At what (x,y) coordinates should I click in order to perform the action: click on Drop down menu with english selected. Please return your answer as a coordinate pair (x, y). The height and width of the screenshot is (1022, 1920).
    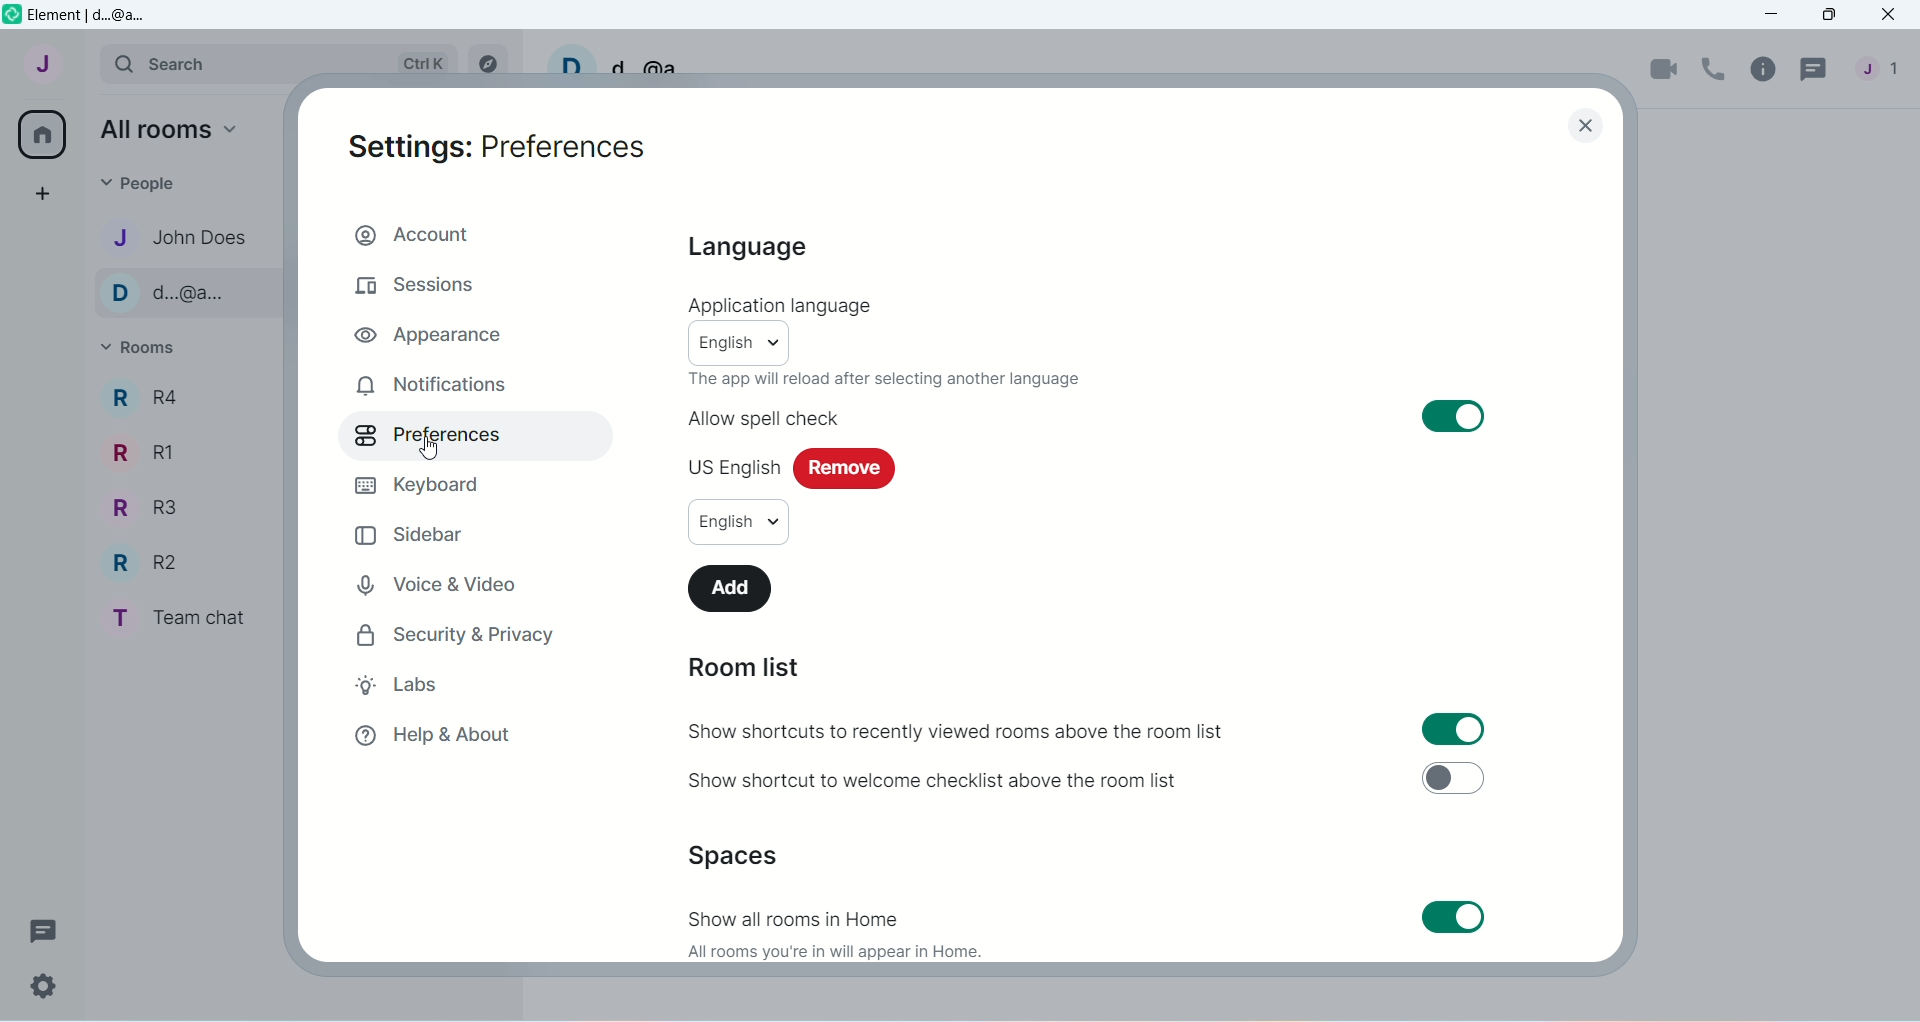
    Looking at the image, I should click on (743, 524).